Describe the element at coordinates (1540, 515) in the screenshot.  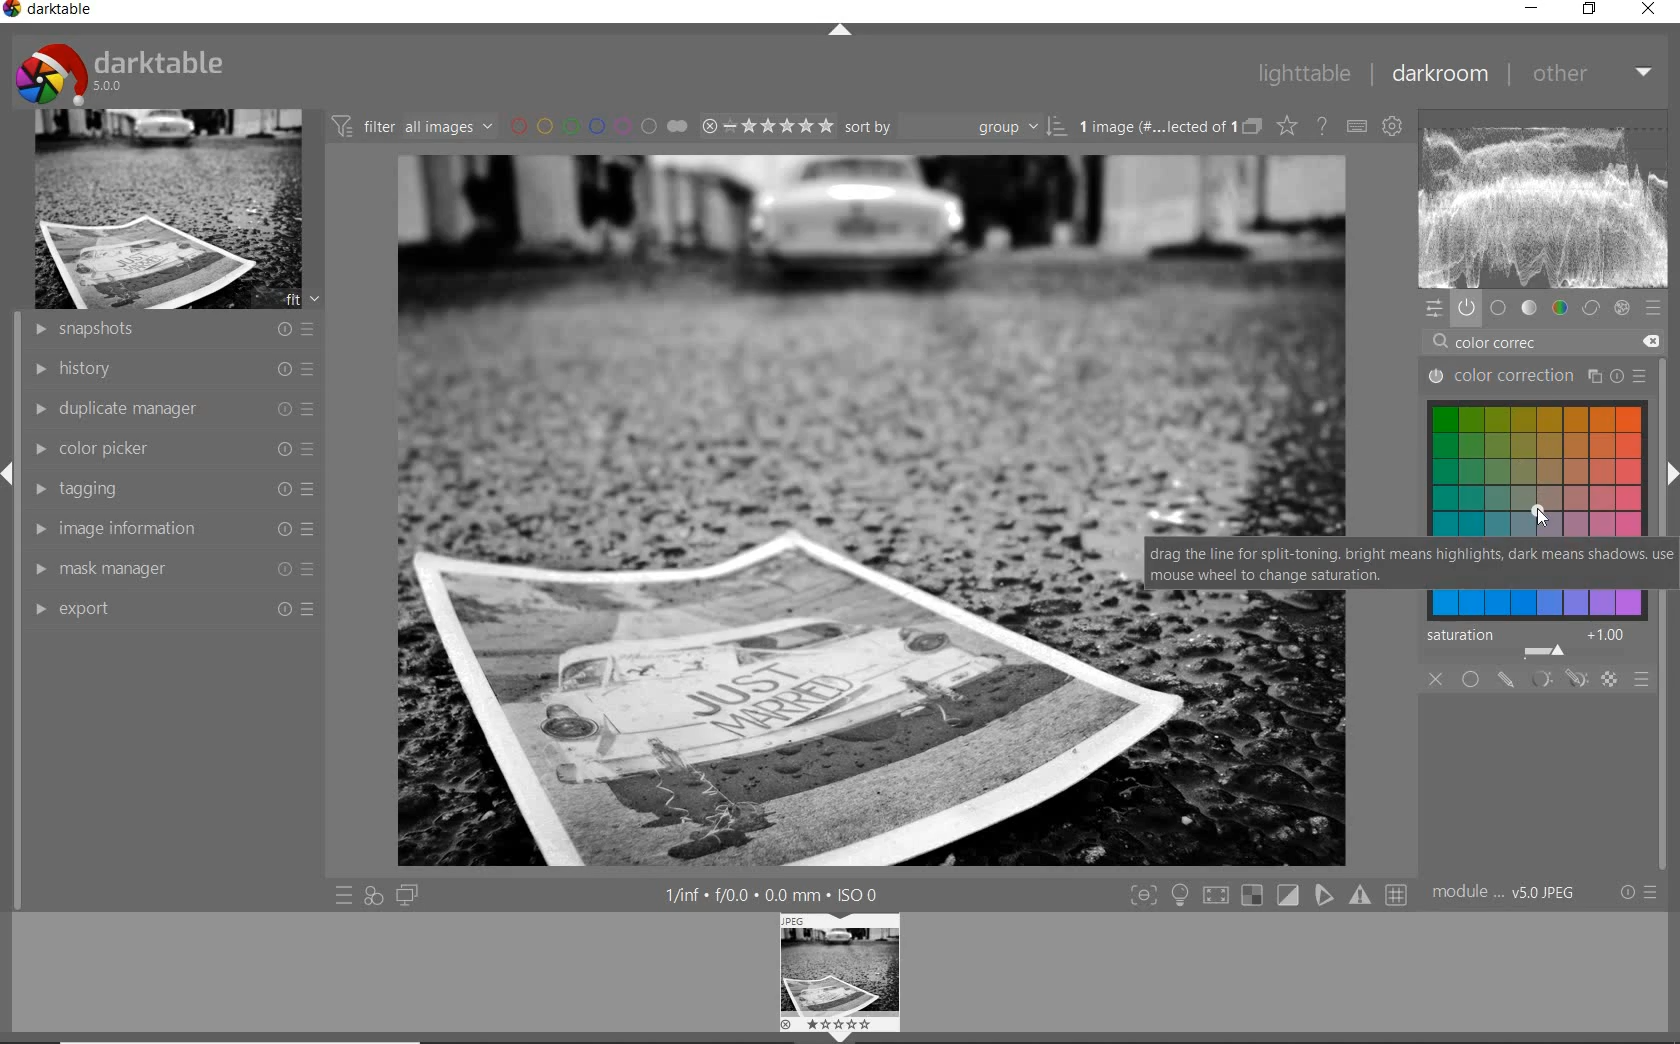
I see `drag to harmonize color` at that location.